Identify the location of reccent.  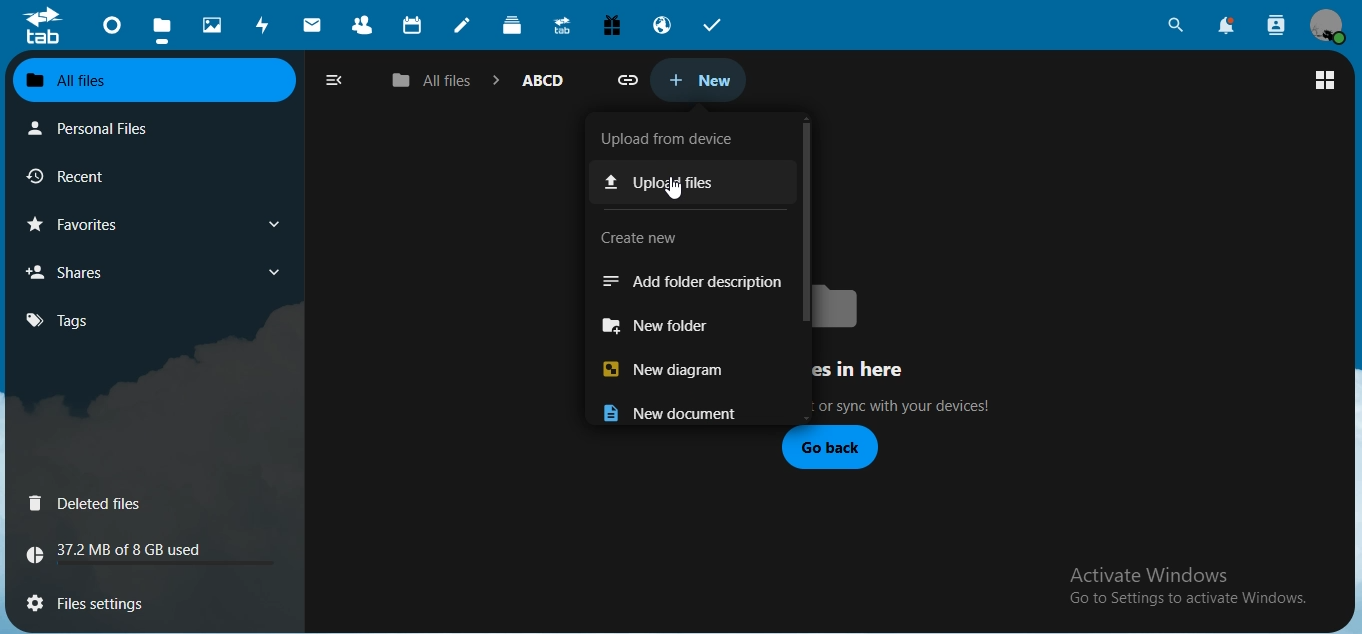
(90, 179).